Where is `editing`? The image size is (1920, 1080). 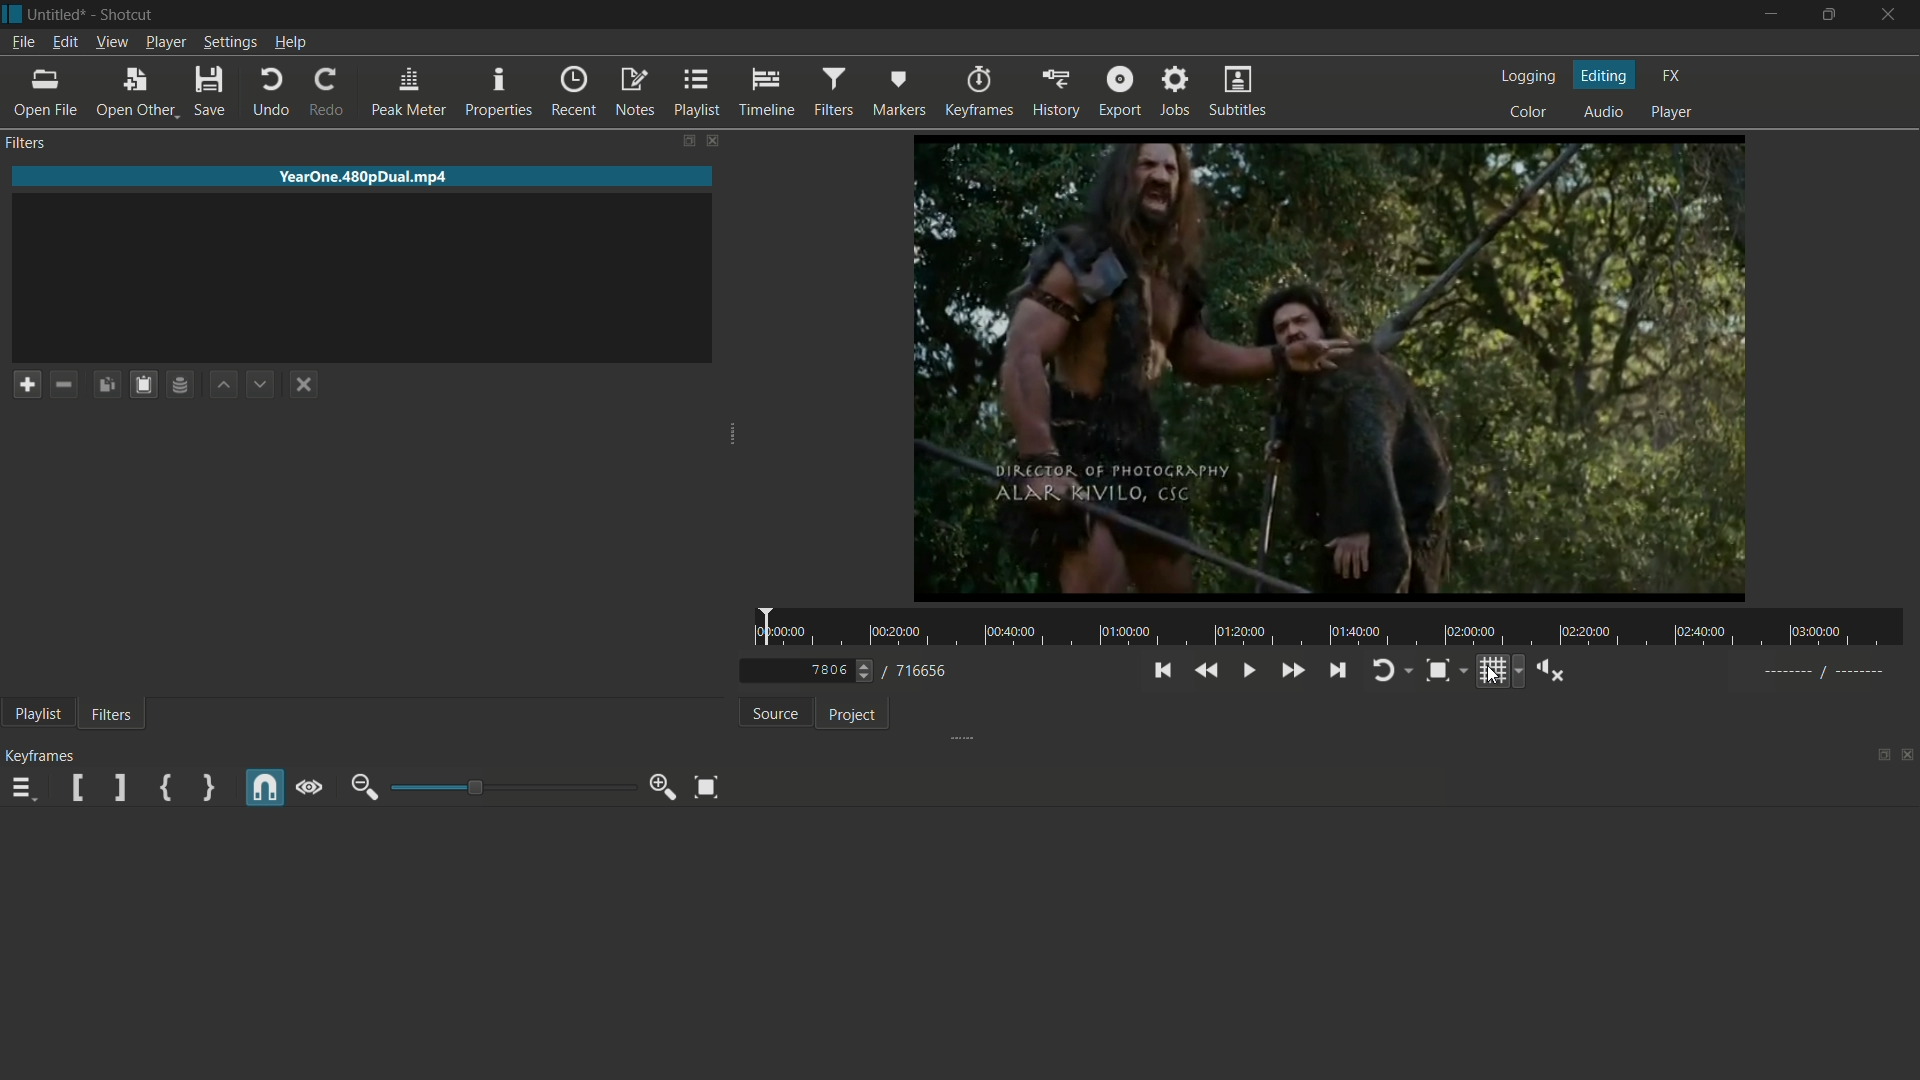
editing is located at coordinates (1609, 76).